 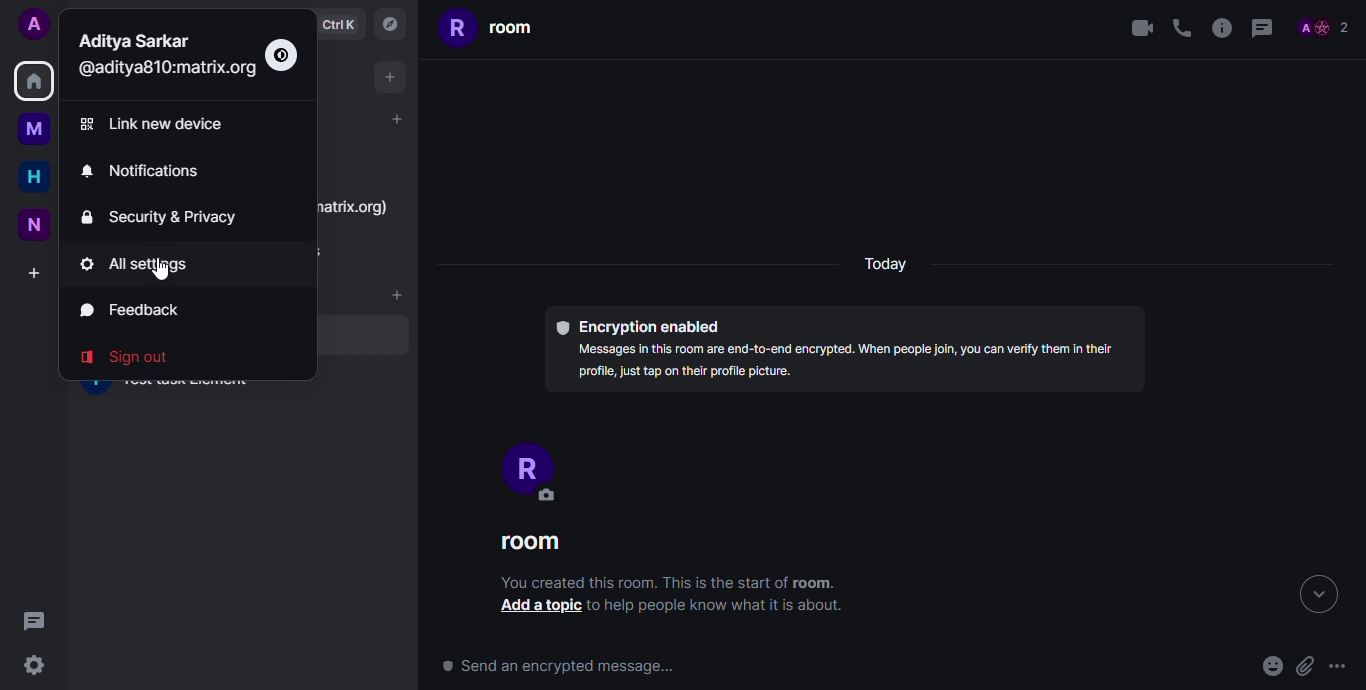 What do you see at coordinates (145, 170) in the screenshot?
I see `notifications` at bounding box center [145, 170].